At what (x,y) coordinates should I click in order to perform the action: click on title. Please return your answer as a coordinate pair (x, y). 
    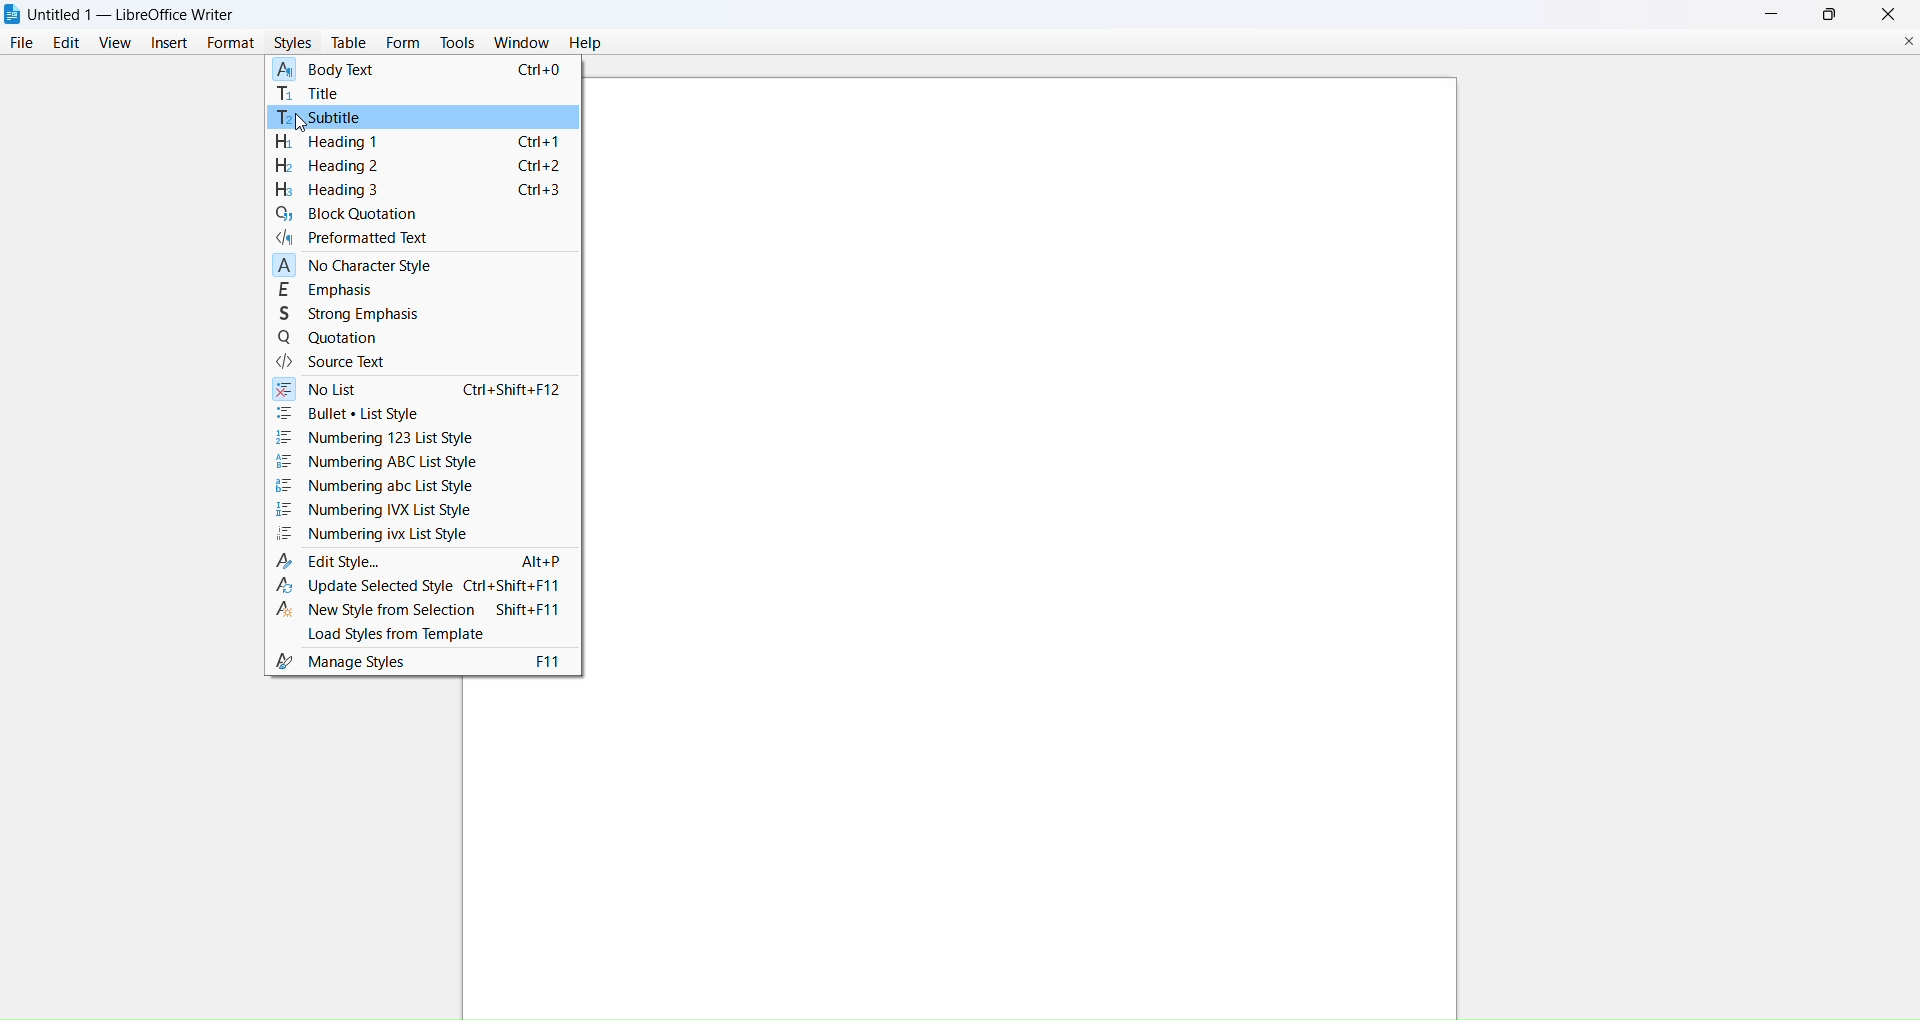
    Looking at the image, I should click on (321, 93).